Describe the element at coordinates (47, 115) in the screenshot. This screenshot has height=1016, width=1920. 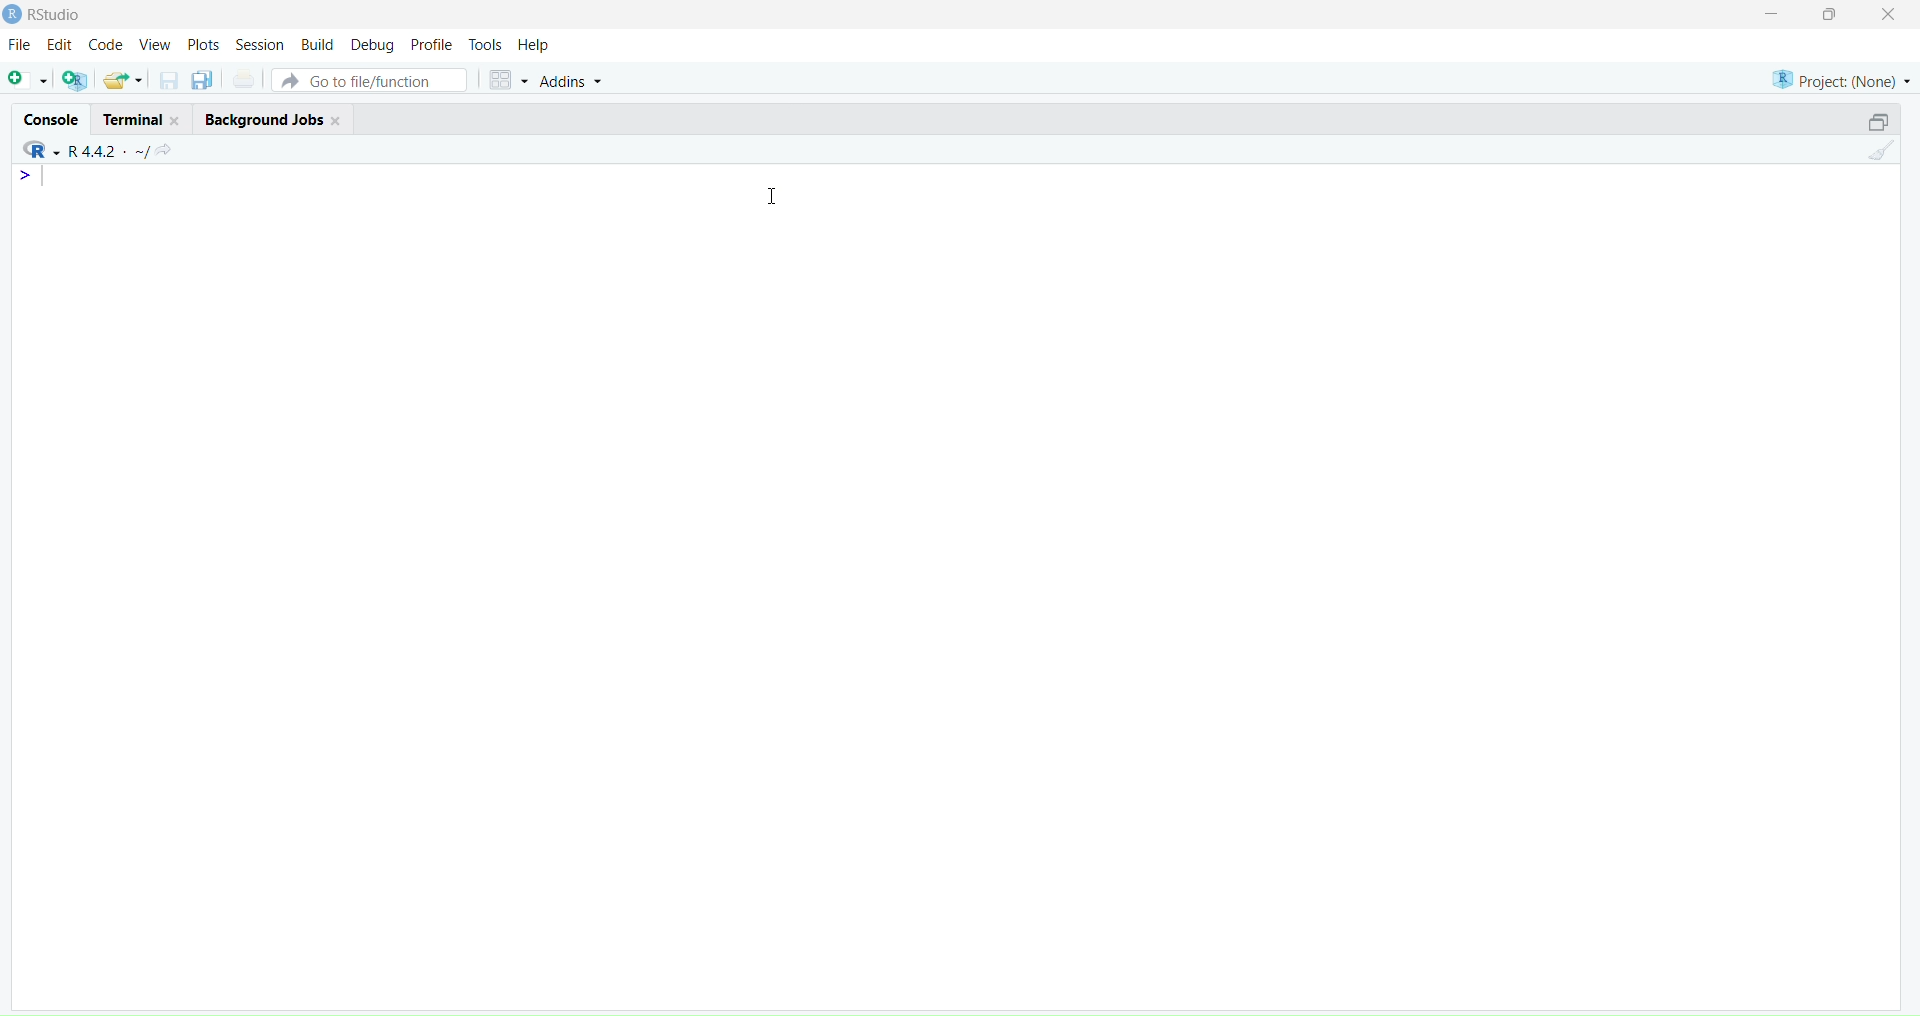
I see `Console` at that location.